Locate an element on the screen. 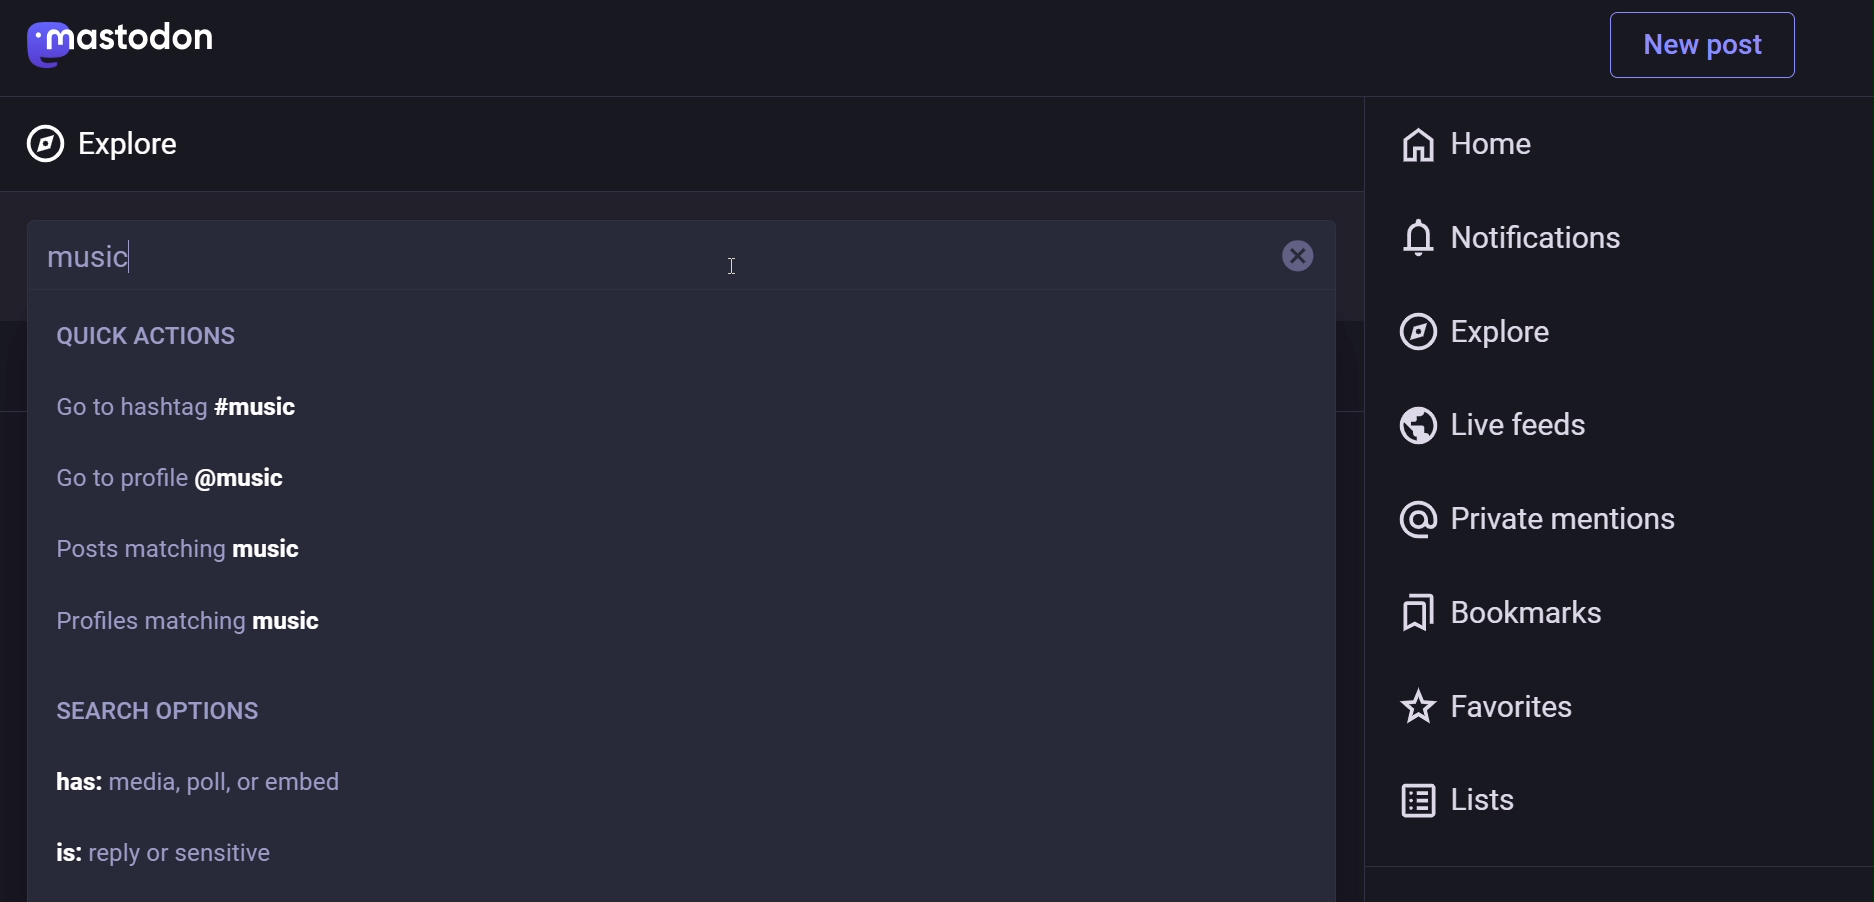 The width and height of the screenshot is (1874, 902). go to hashtag is located at coordinates (183, 409).